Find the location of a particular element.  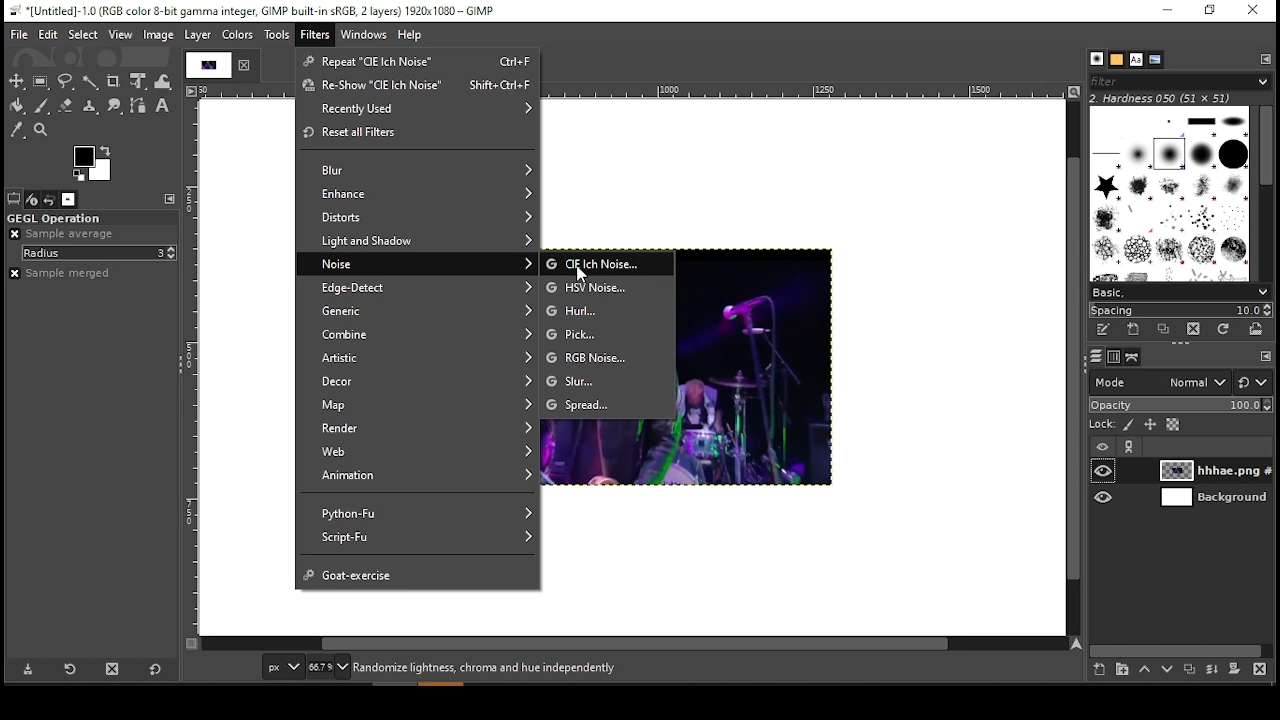

move layer on step down is located at coordinates (1172, 670).